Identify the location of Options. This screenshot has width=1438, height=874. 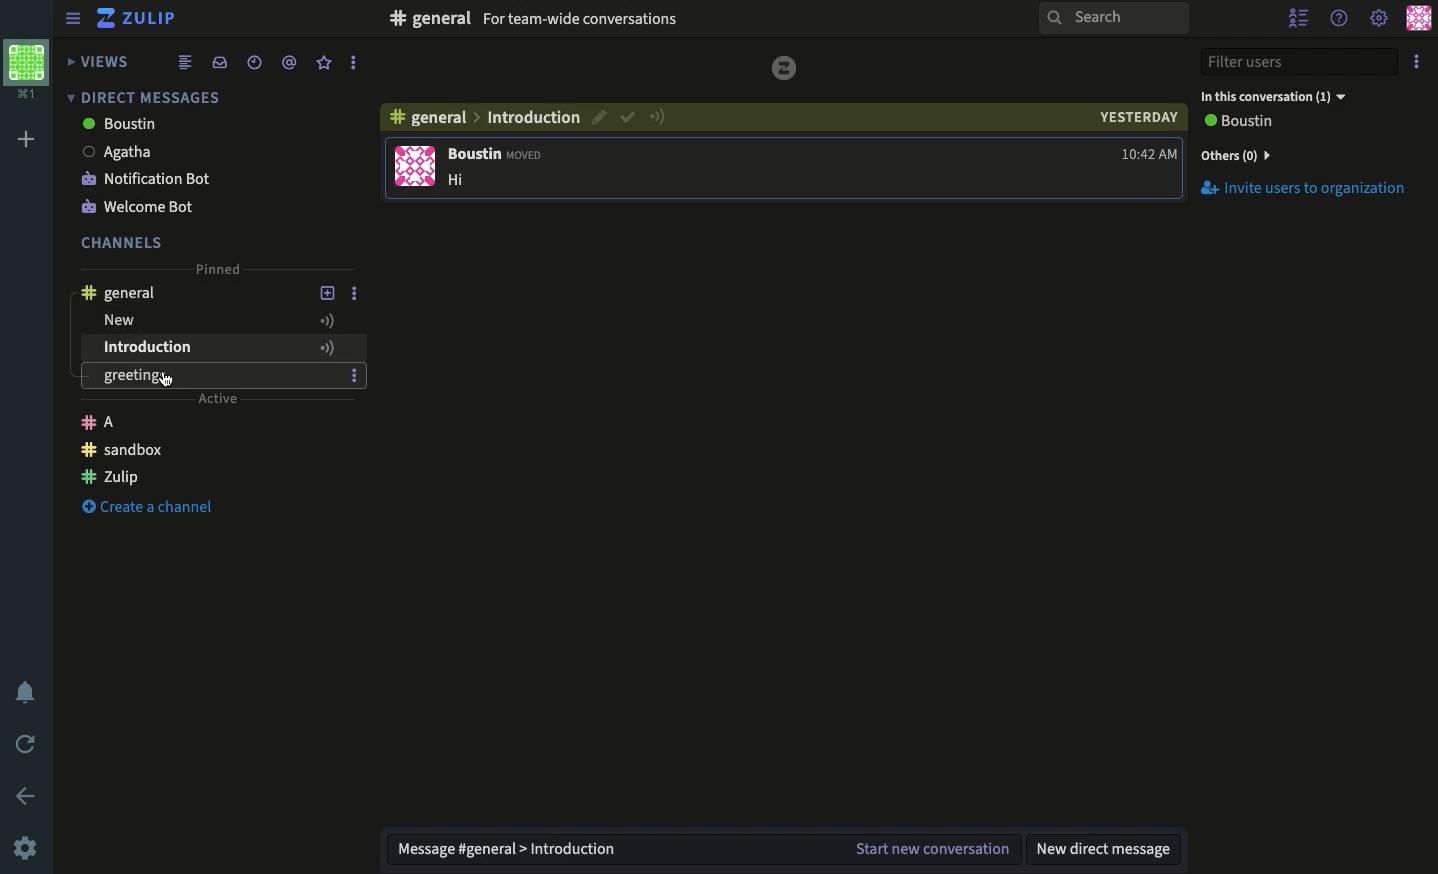
(354, 294).